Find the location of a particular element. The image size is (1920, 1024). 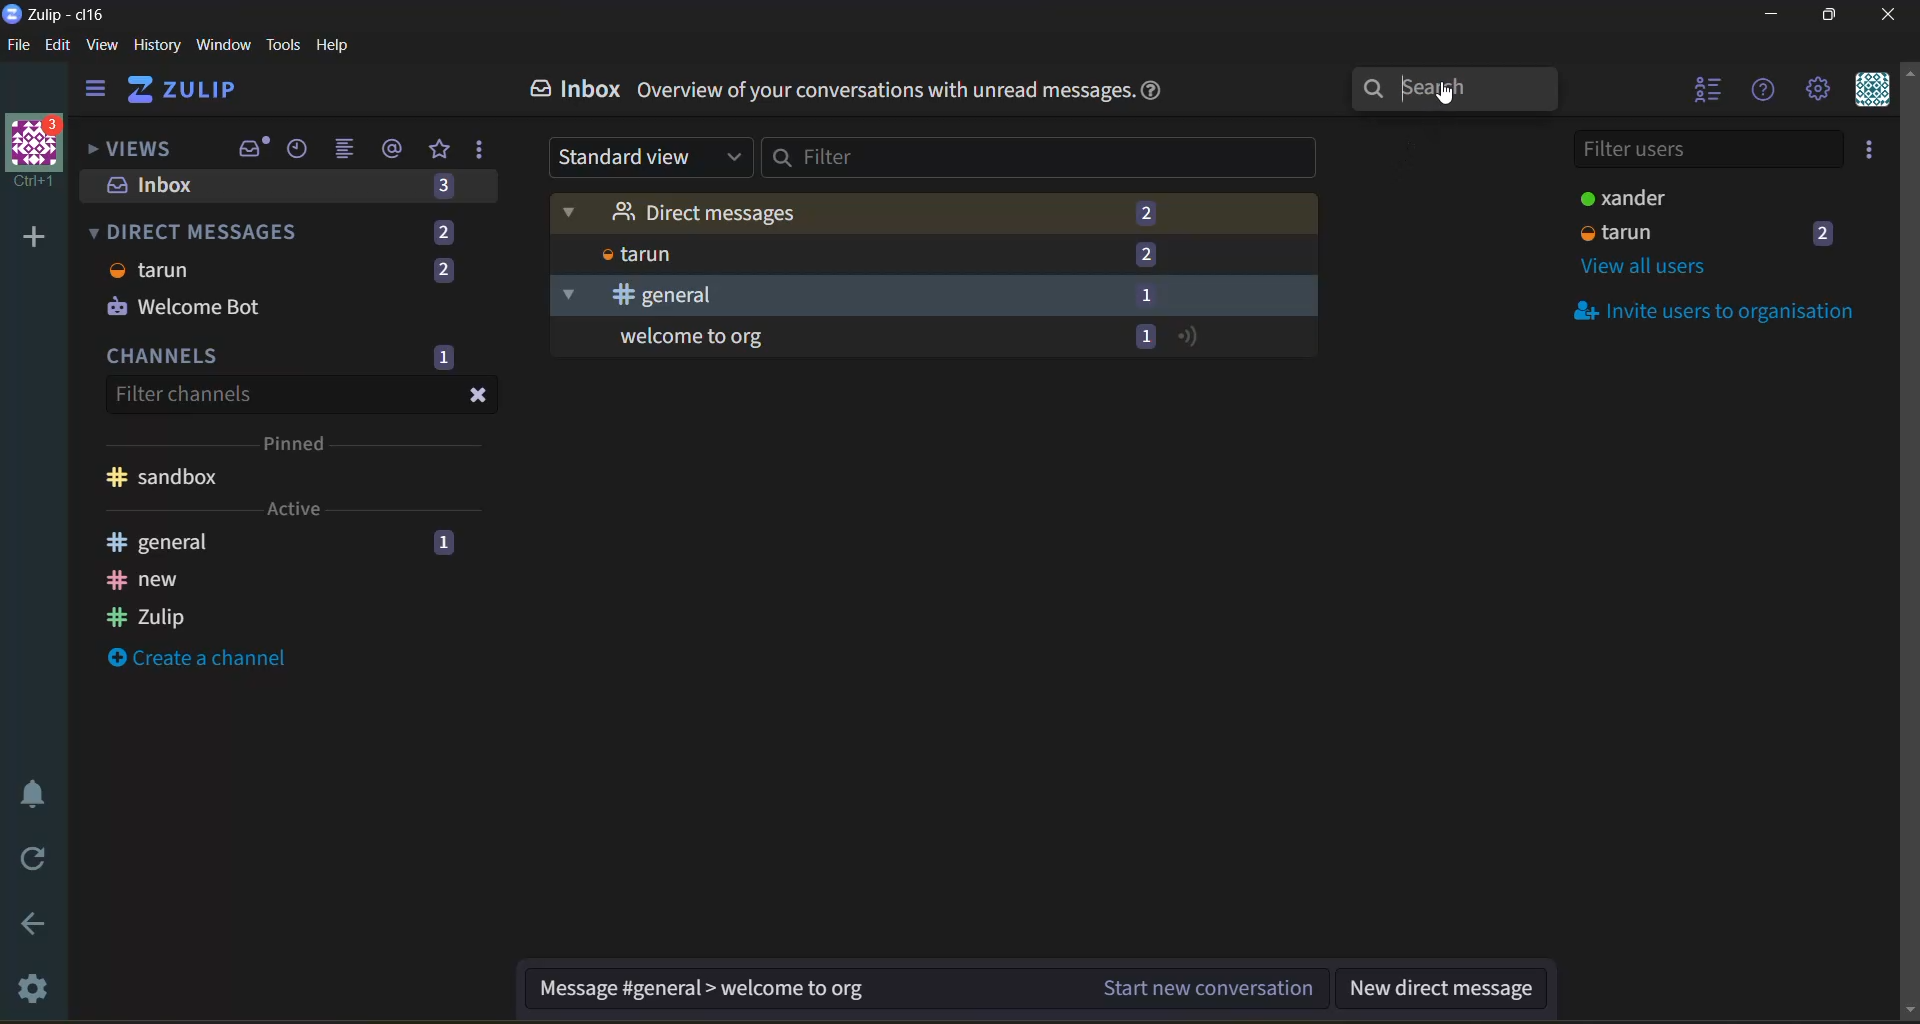

Start new conversation is located at coordinates (1210, 986).